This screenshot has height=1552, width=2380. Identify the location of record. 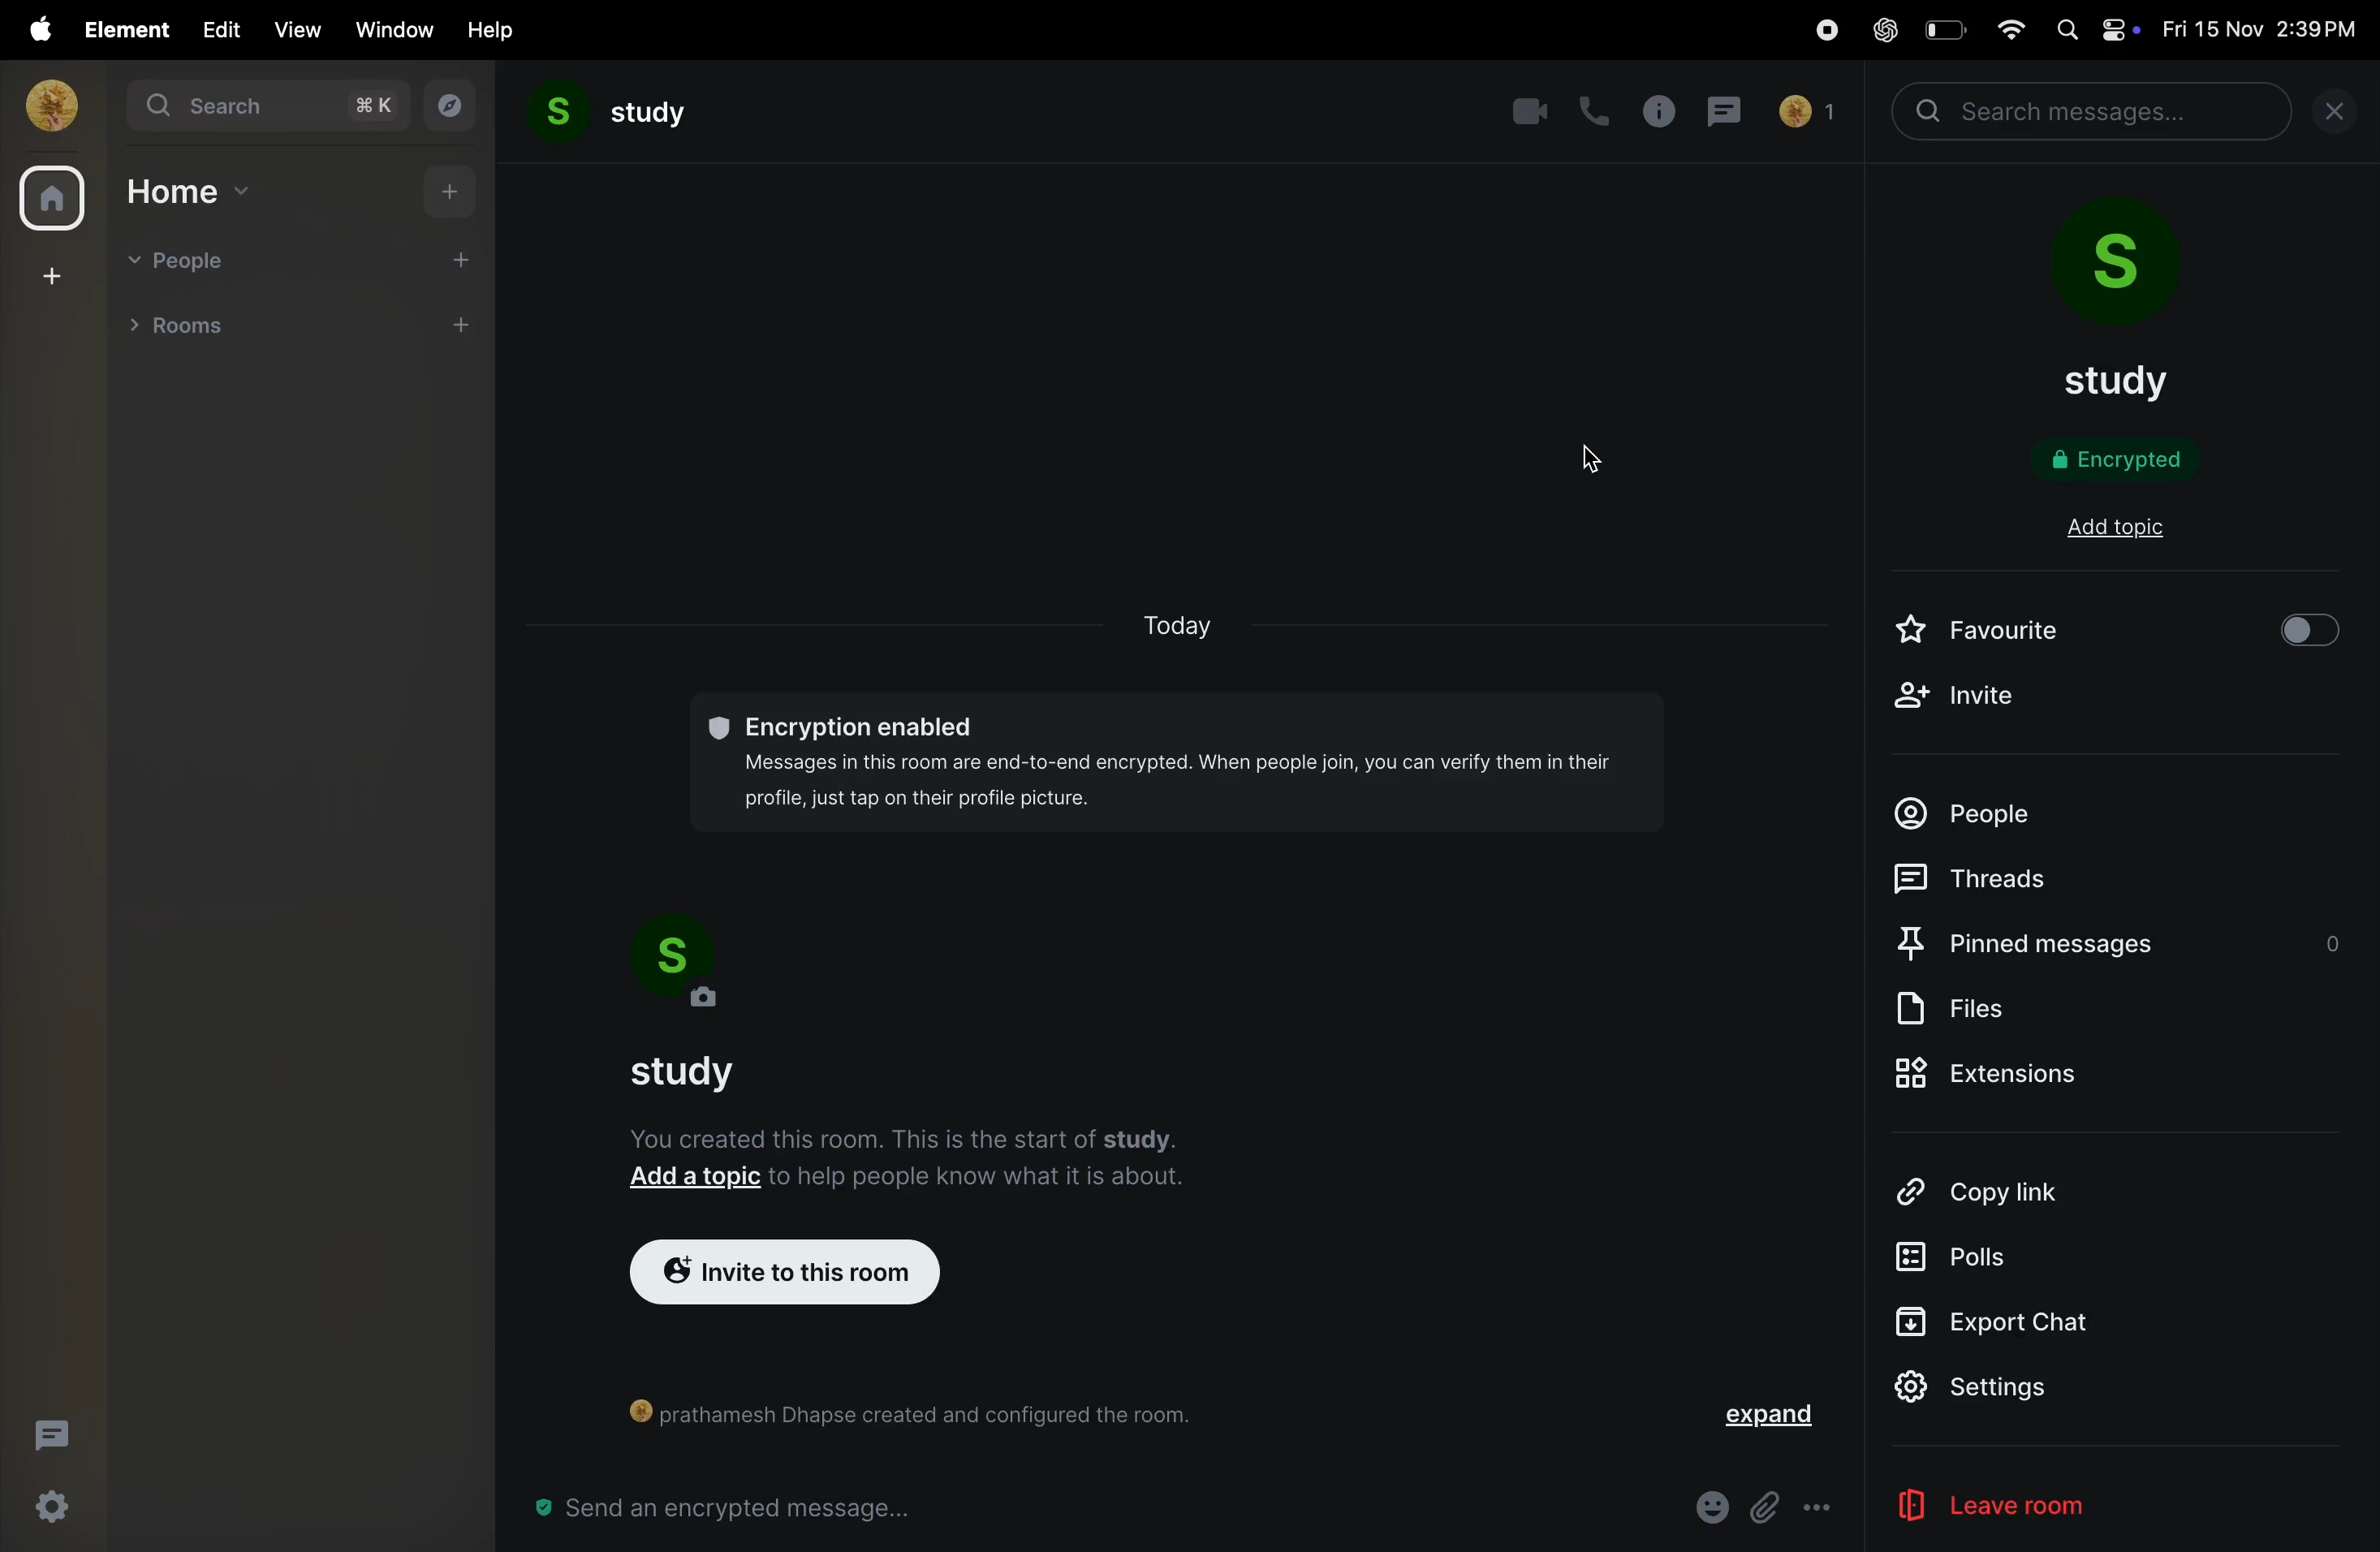
(1818, 32).